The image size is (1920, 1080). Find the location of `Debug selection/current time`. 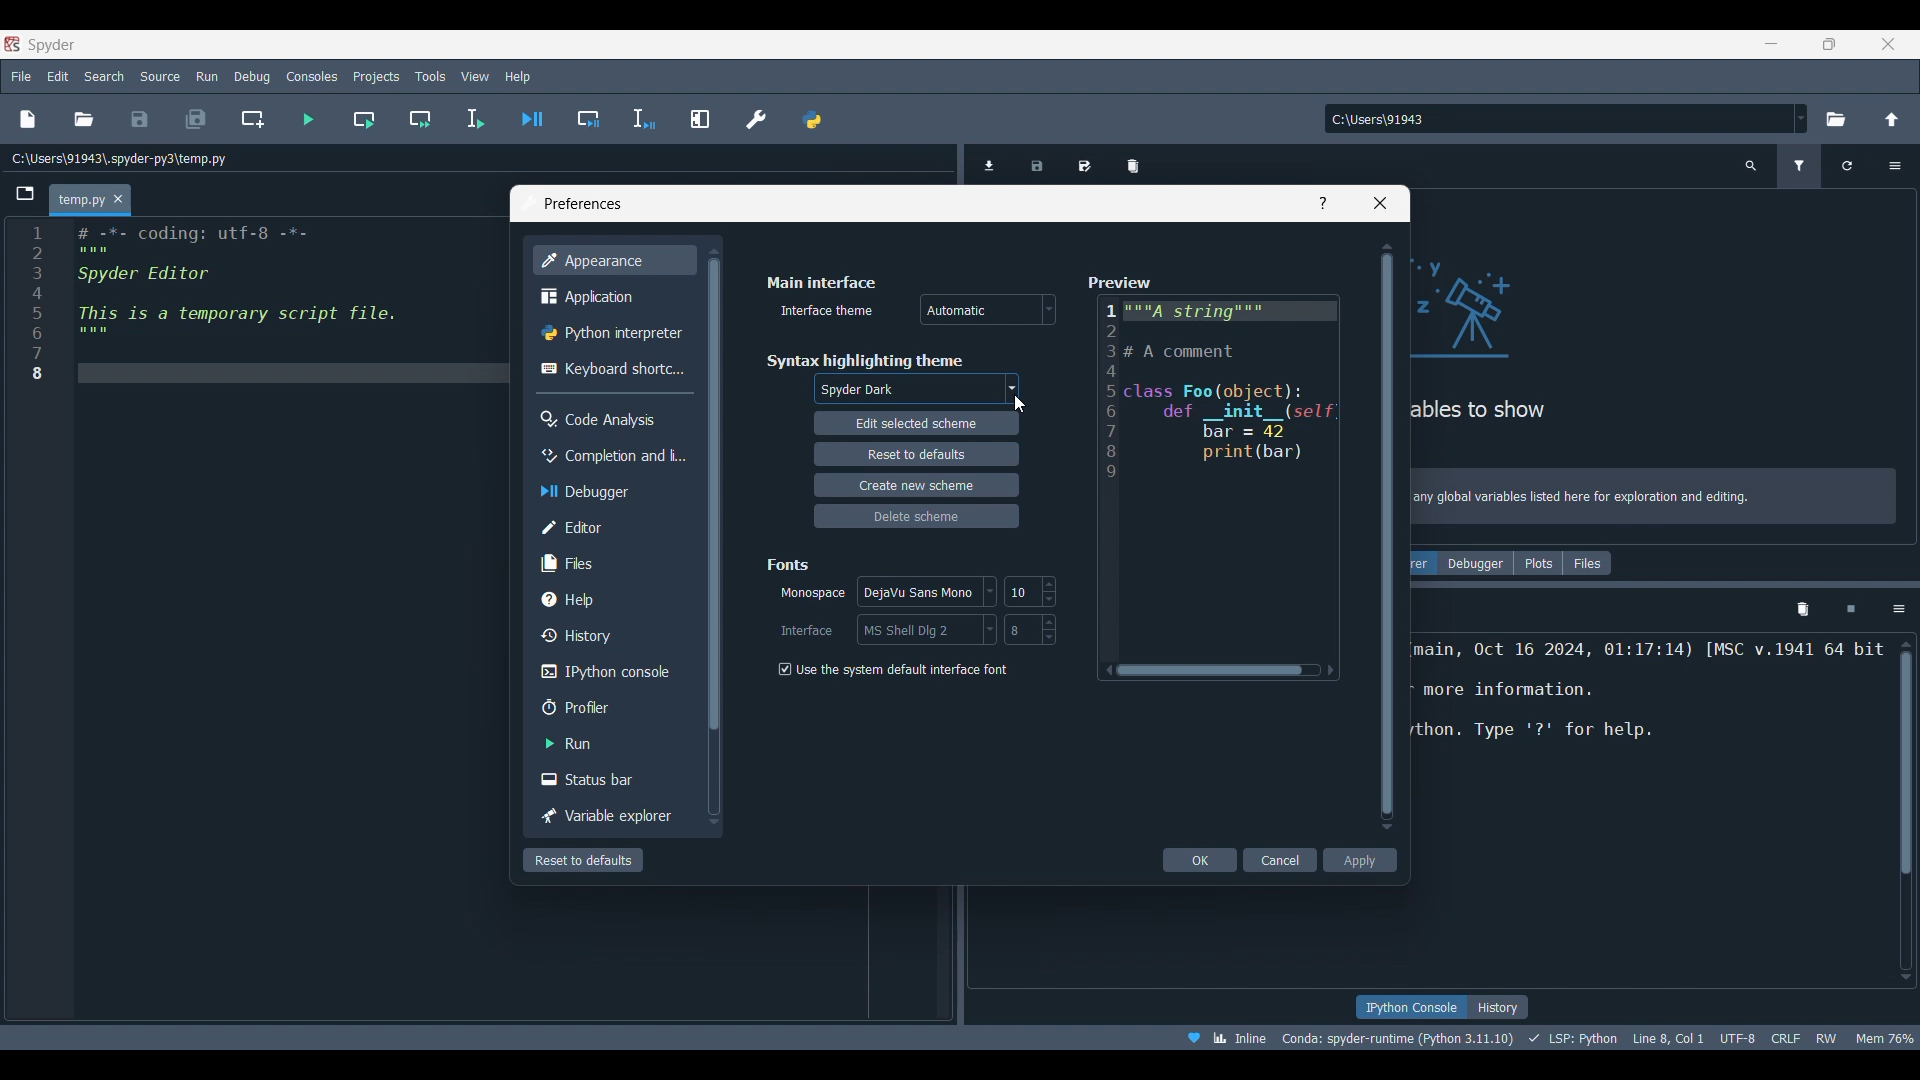

Debug selection/current time is located at coordinates (644, 119).